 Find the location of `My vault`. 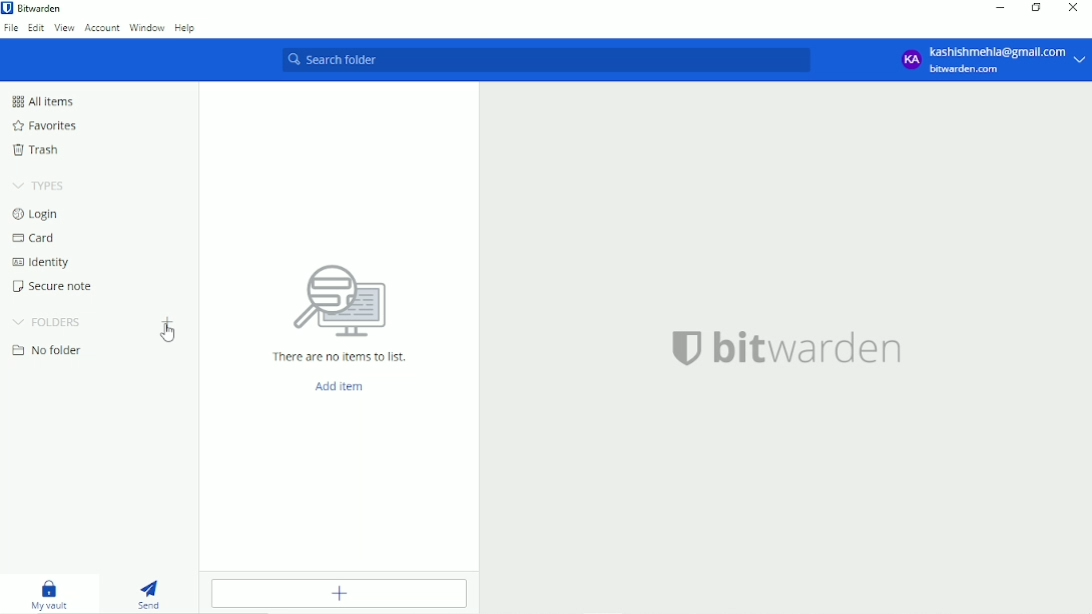

My vault is located at coordinates (47, 595).